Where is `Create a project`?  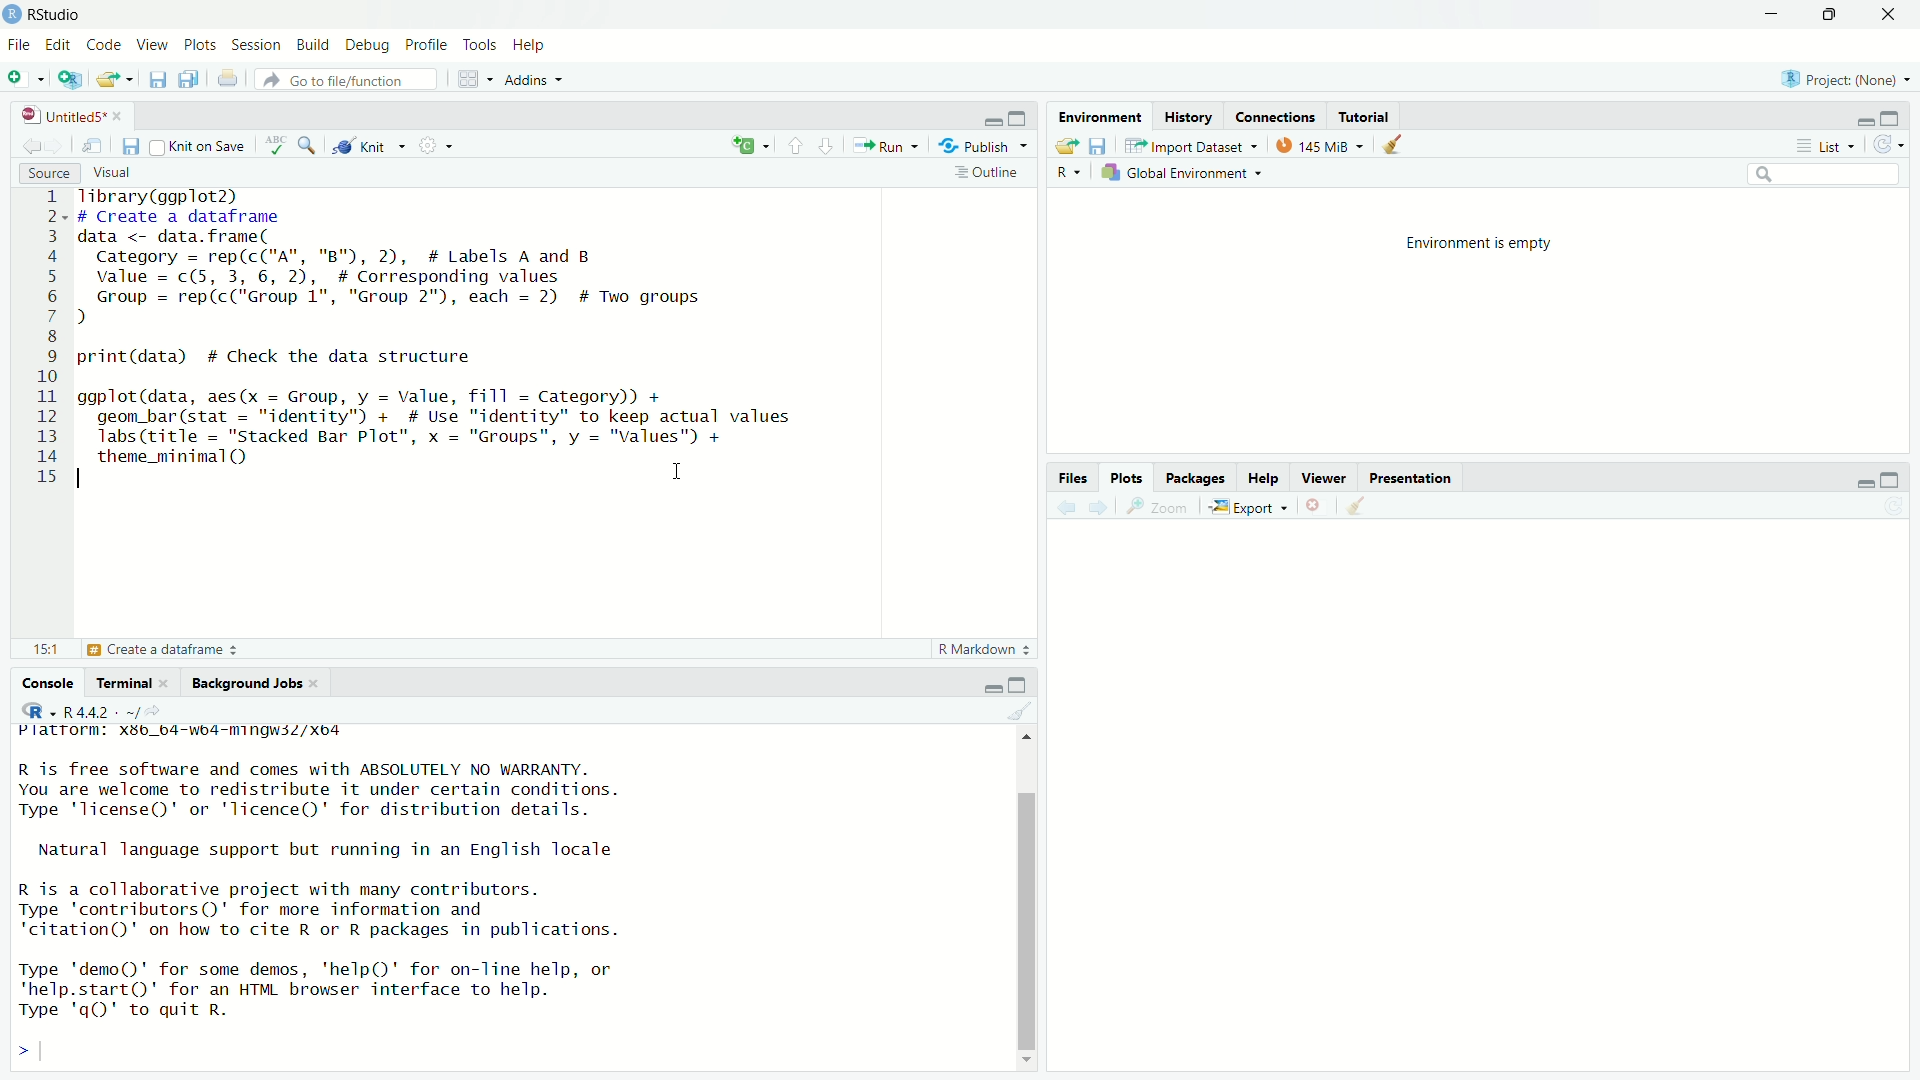 Create a project is located at coordinates (70, 79).